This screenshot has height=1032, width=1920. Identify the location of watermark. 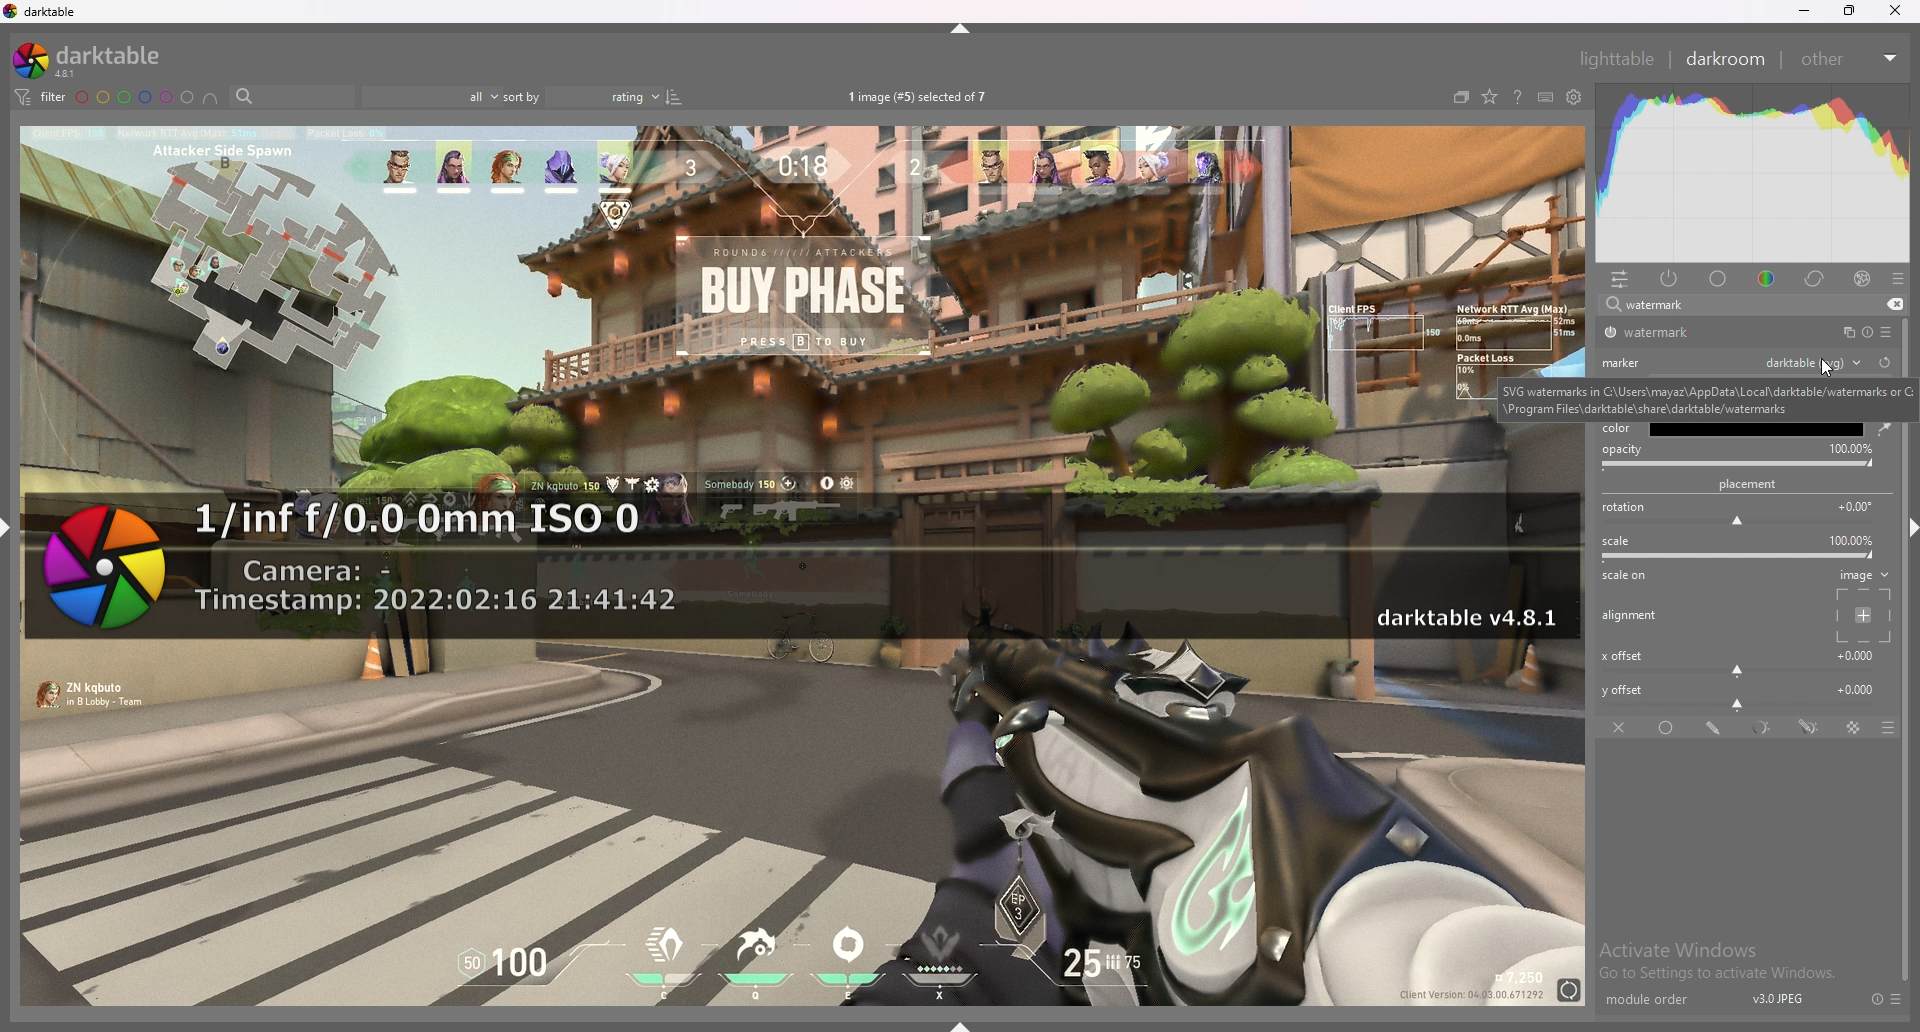
(800, 568).